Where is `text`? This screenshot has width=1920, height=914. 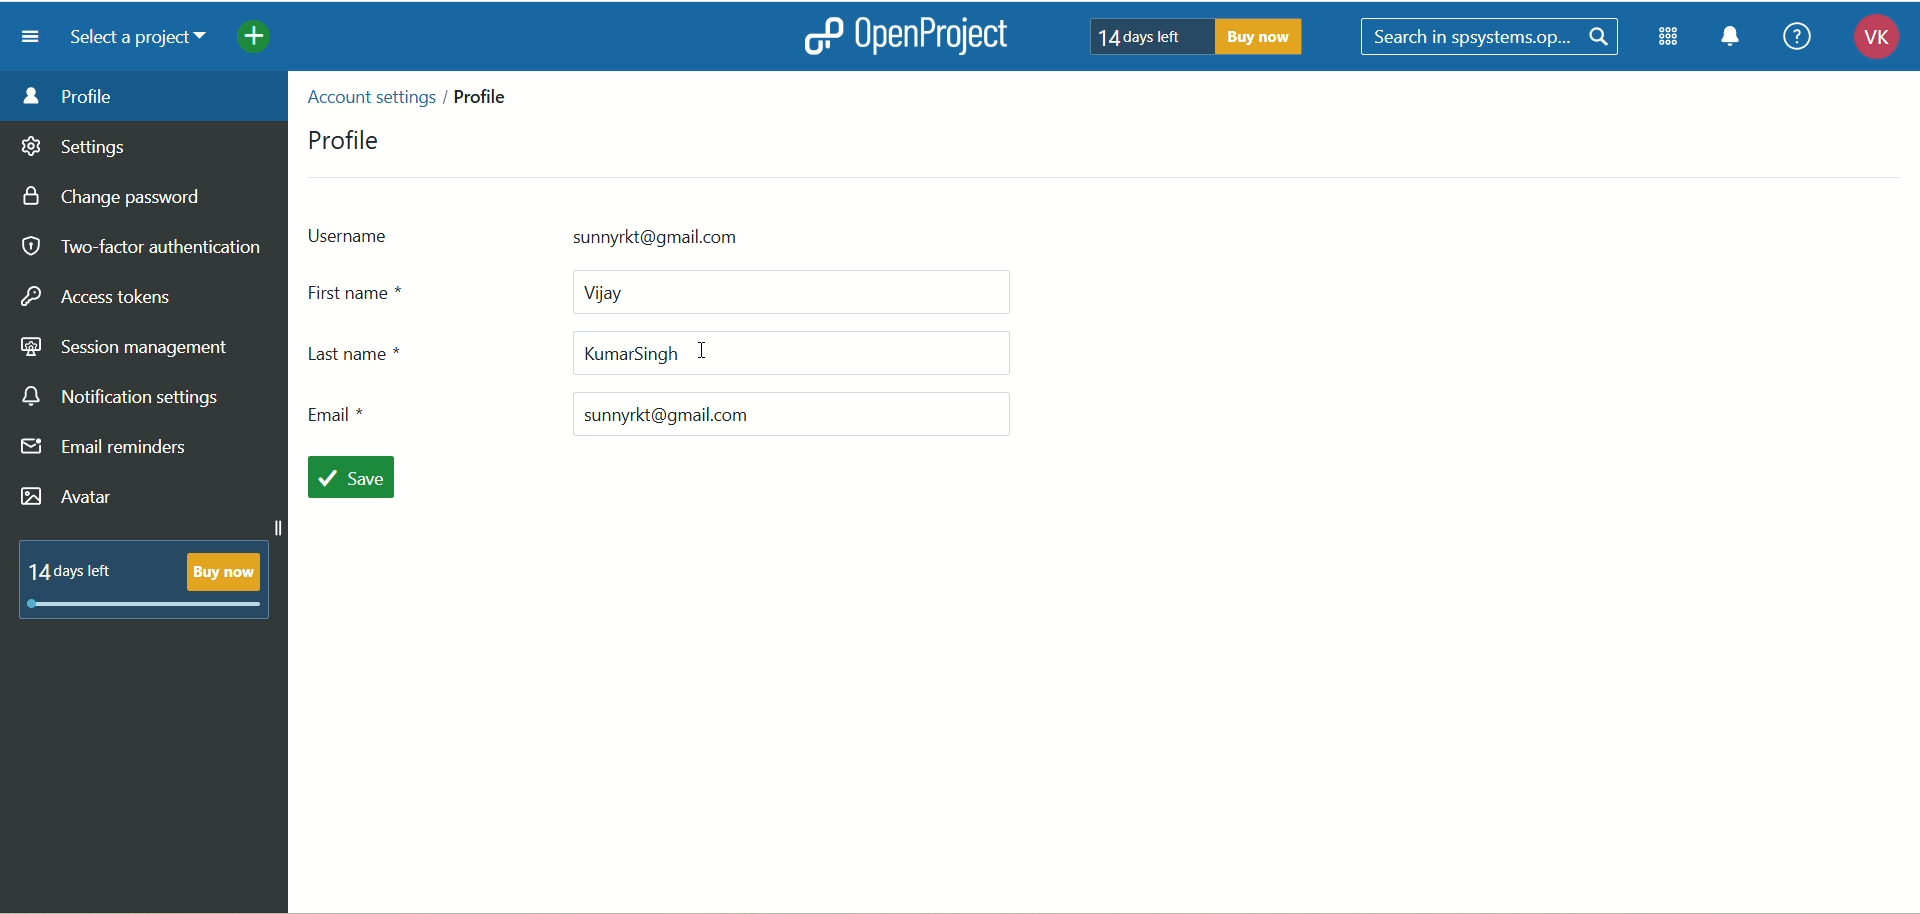 text is located at coordinates (1199, 37).